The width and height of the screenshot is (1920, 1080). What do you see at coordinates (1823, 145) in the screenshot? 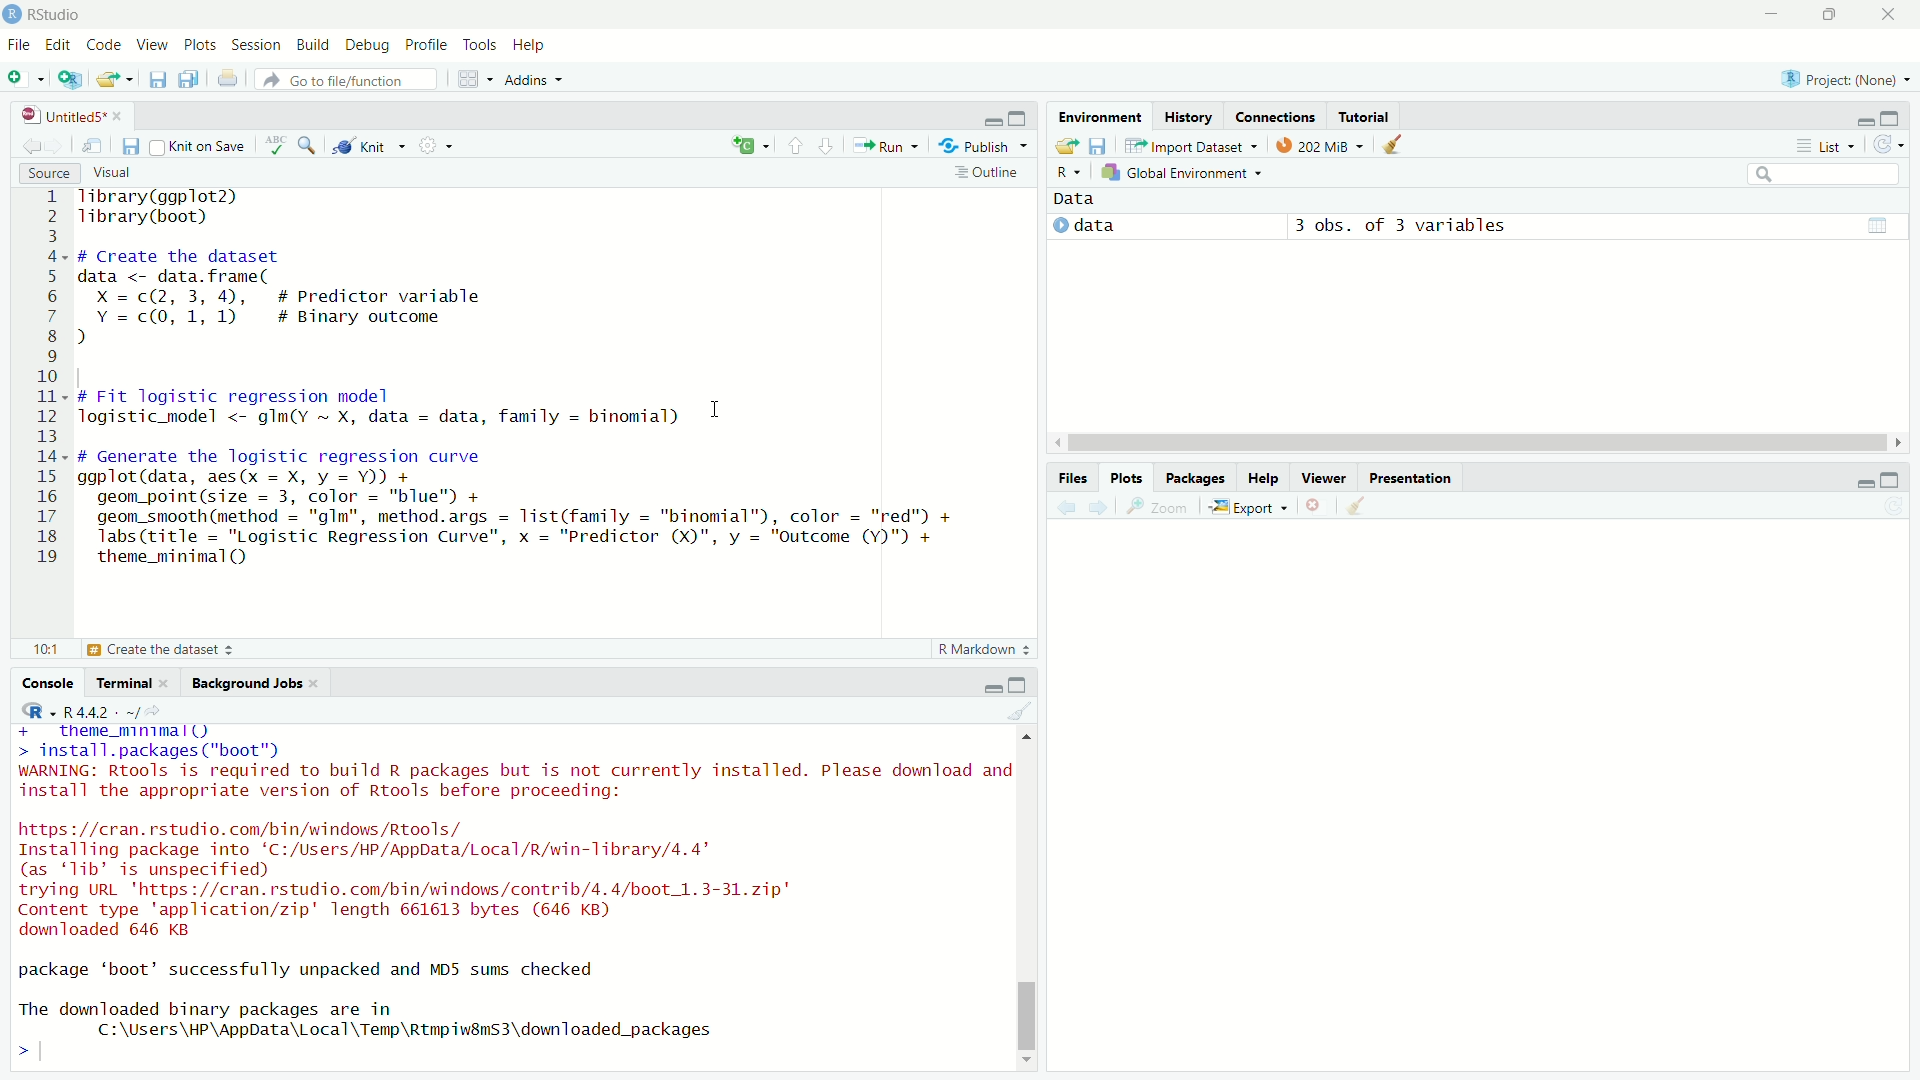
I see `List` at bounding box center [1823, 145].